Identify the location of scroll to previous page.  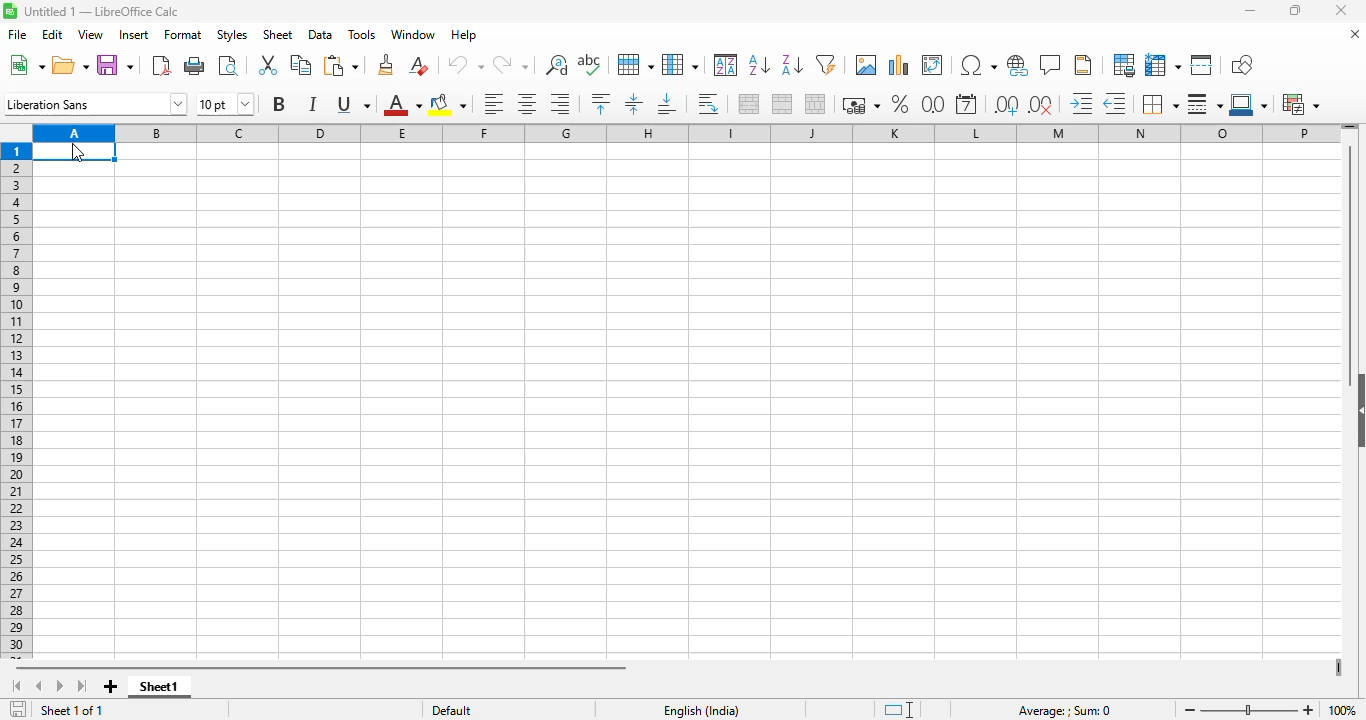
(38, 686).